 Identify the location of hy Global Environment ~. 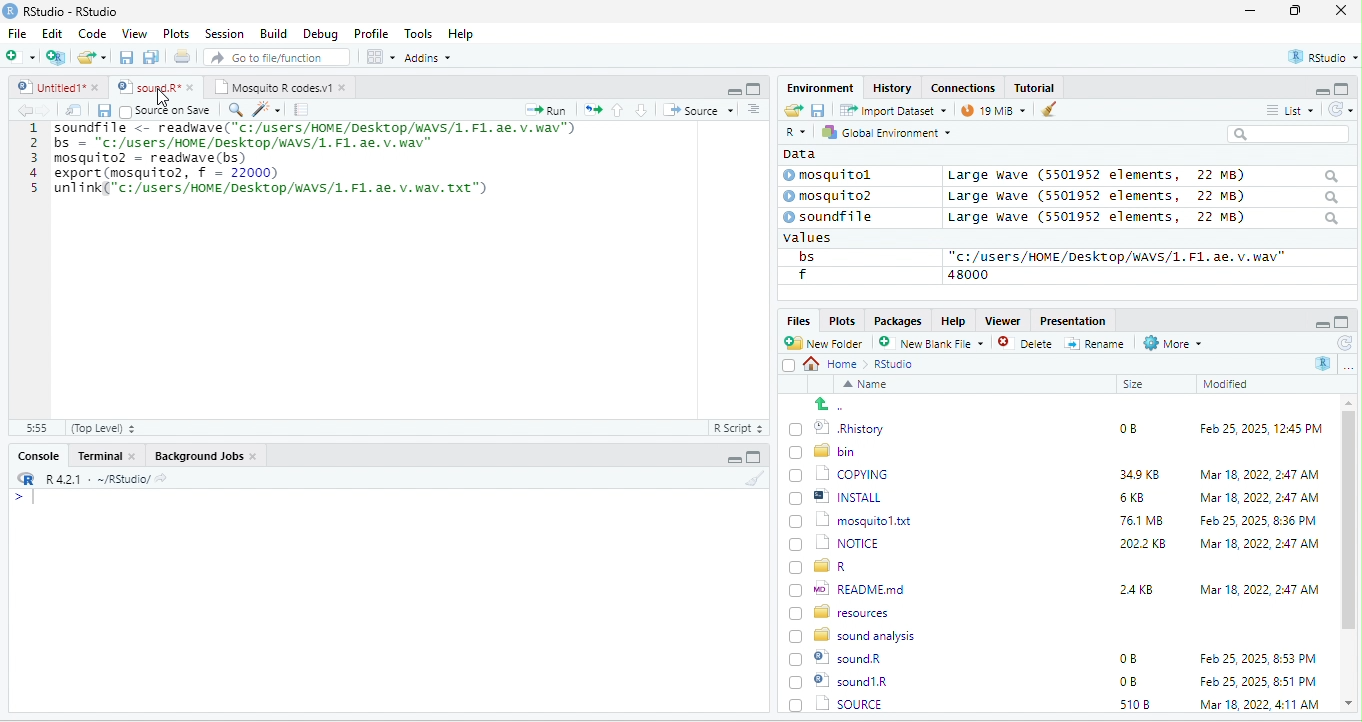
(881, 132).